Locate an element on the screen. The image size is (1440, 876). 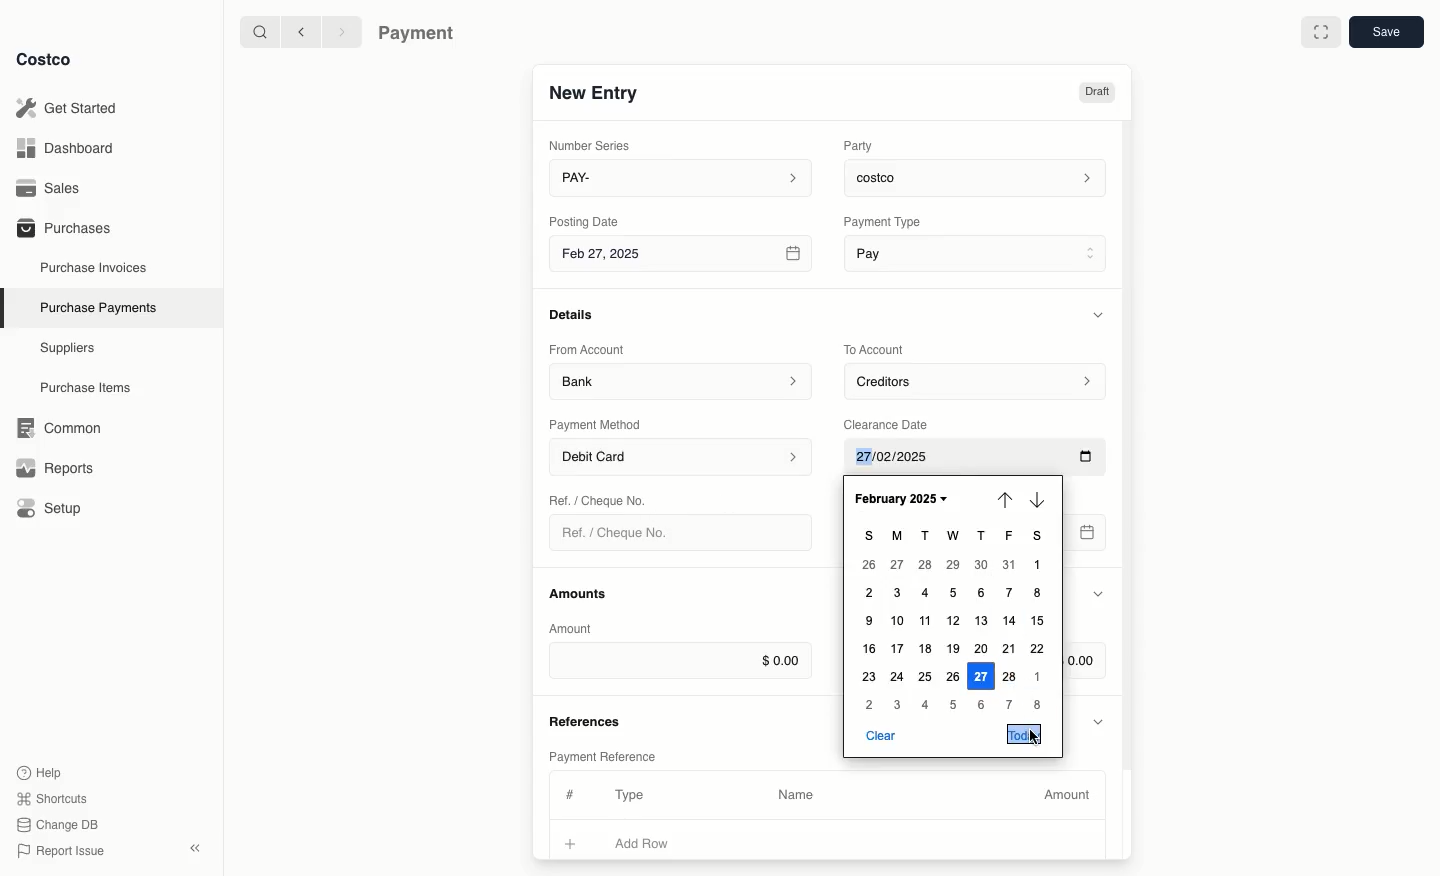
27/02/2025 is located at coordinates (978, 458).